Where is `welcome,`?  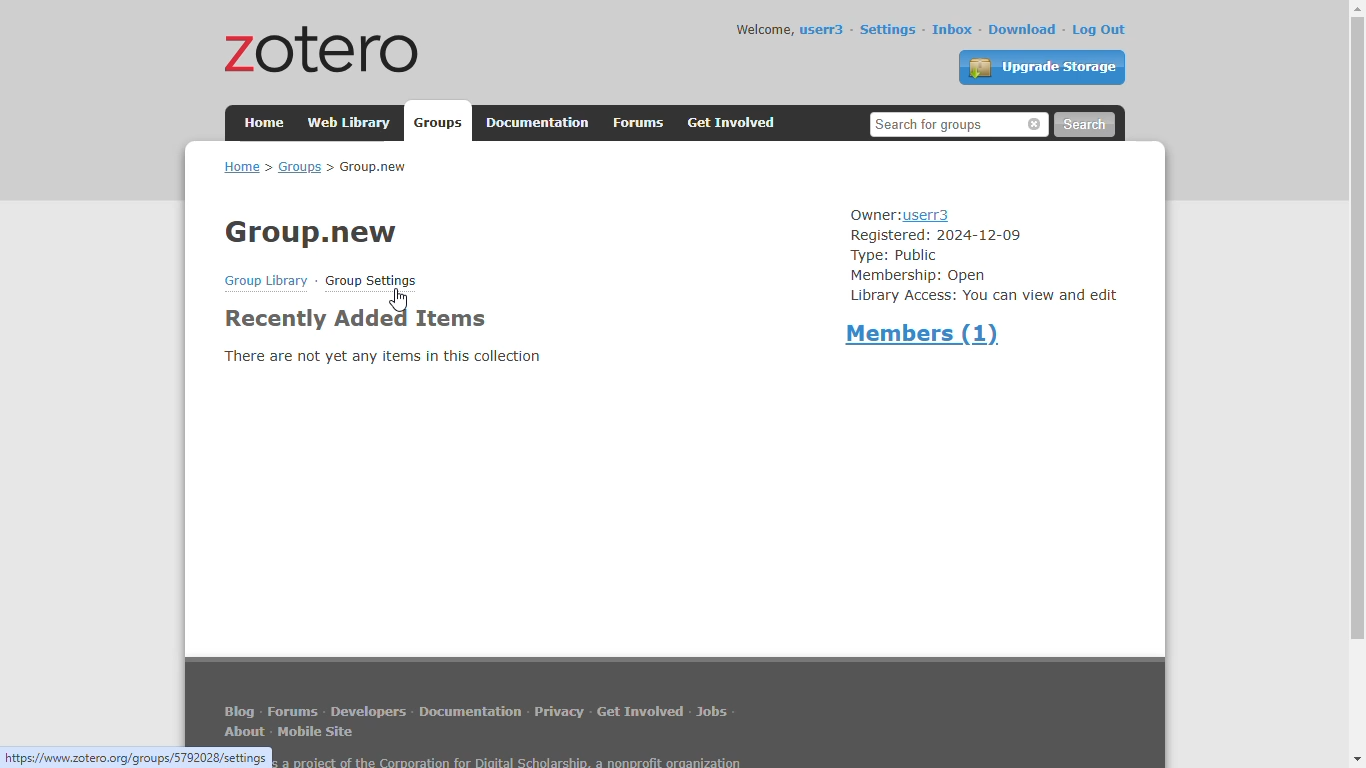
welcome, is located at coordinates (765, 29).